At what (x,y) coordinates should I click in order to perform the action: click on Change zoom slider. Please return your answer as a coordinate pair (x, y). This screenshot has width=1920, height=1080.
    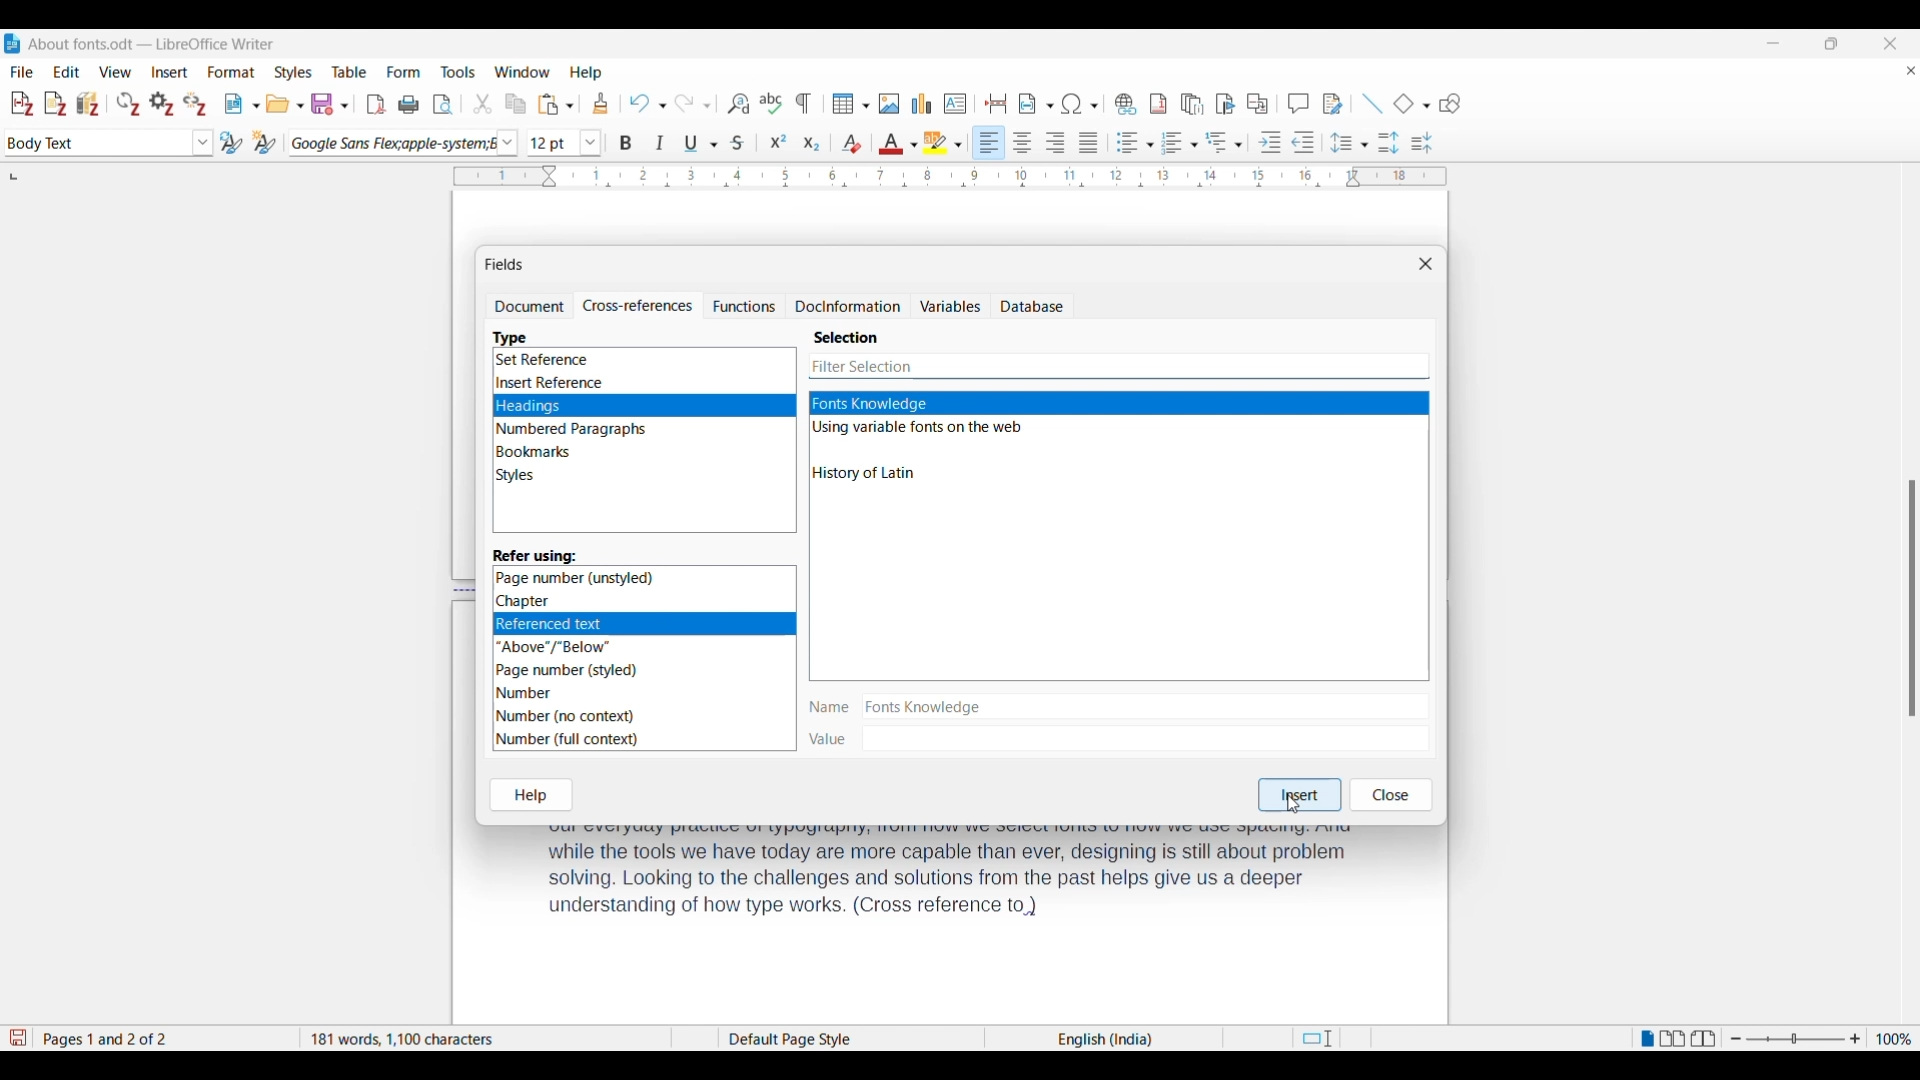
    Looking at the image, I should click on (1795, 1040).